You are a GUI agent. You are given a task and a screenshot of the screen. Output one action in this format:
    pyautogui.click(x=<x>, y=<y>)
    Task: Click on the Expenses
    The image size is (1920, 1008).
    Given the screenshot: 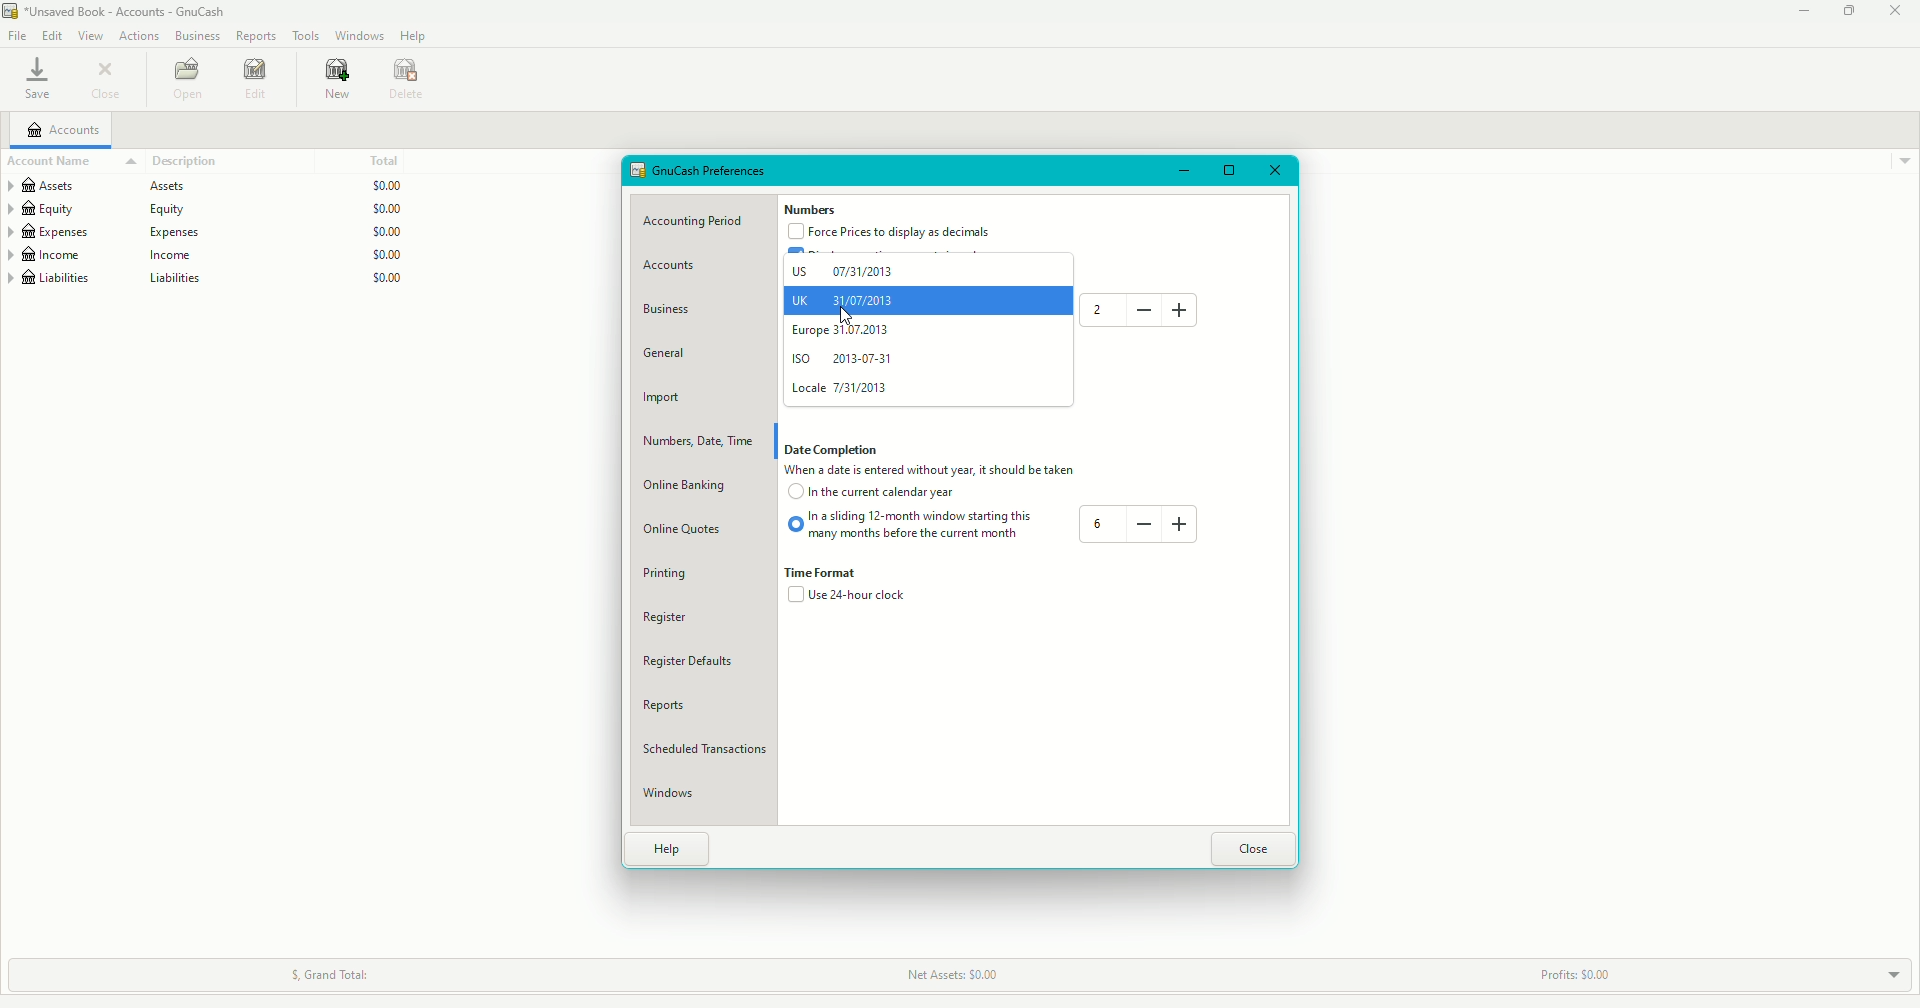 What is the action you would take?
    pyautogui.click(x=208, y=232)
    